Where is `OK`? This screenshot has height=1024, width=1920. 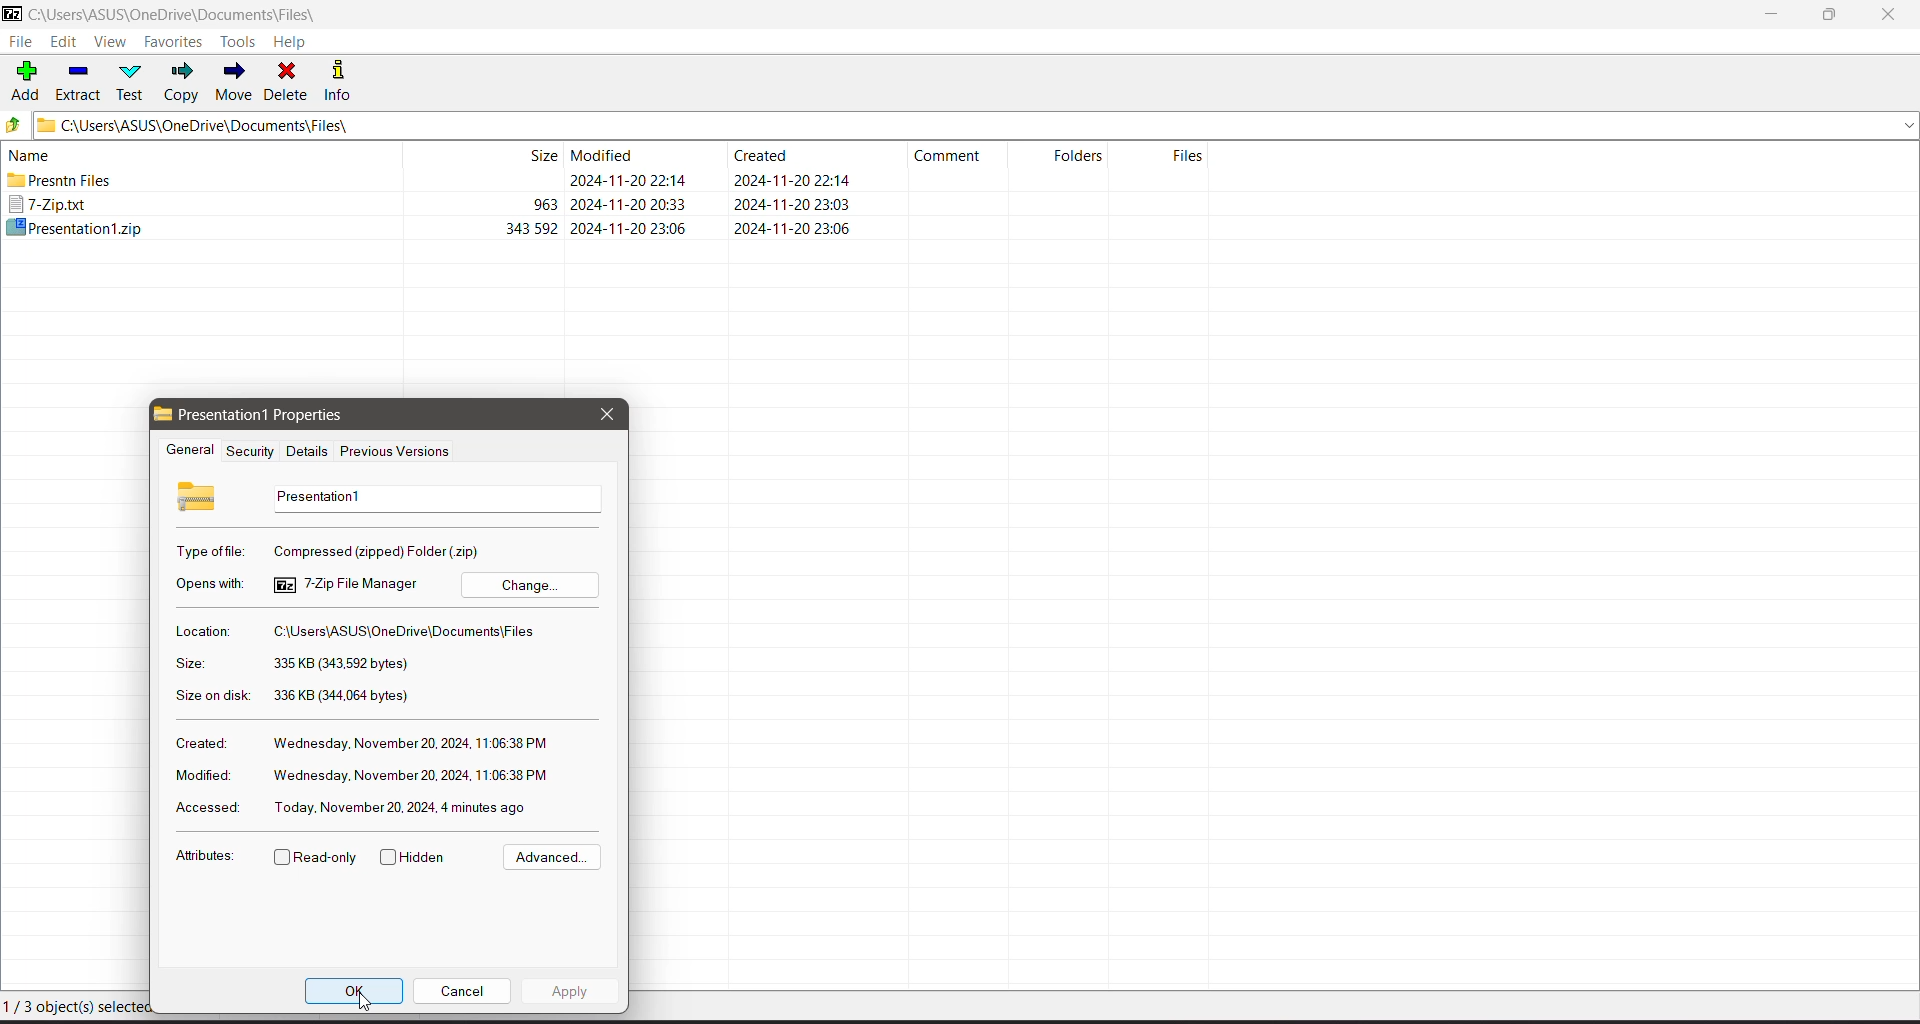
OK is located at coordinates (355, 987).